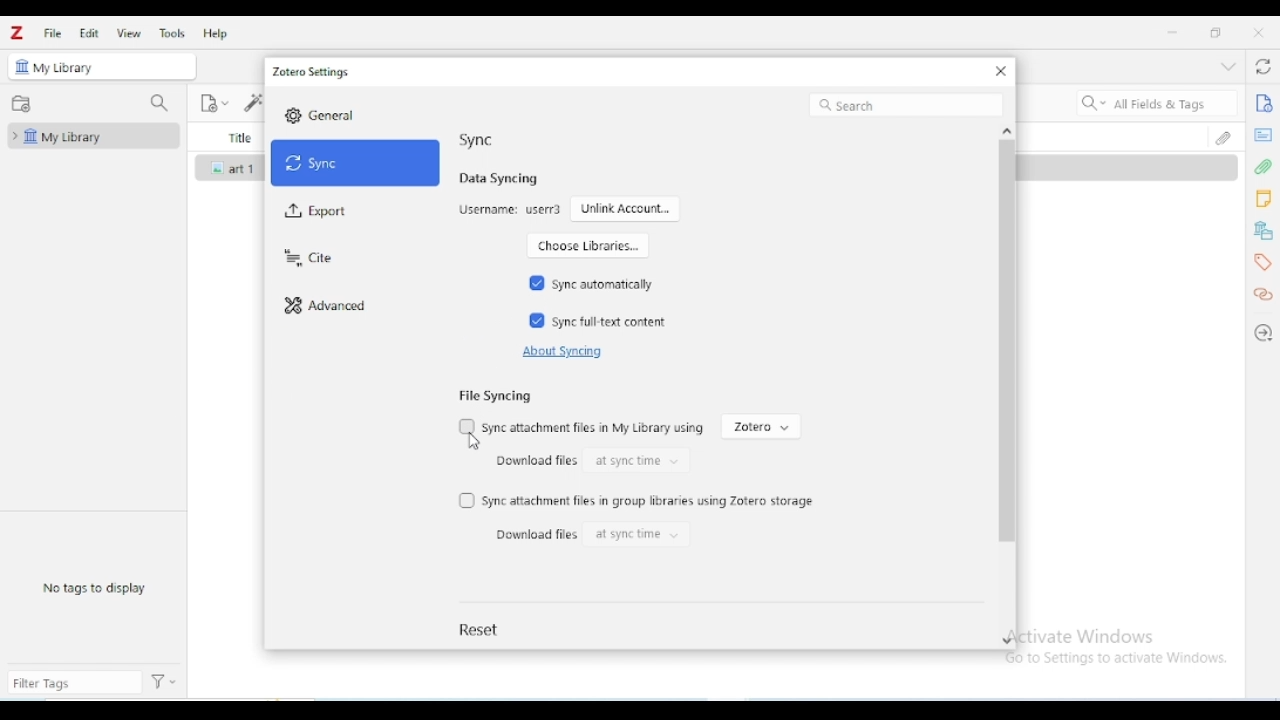  Describe the element at coordinates (626, 208) in the screenshot. I see `unlink account...` at that location.